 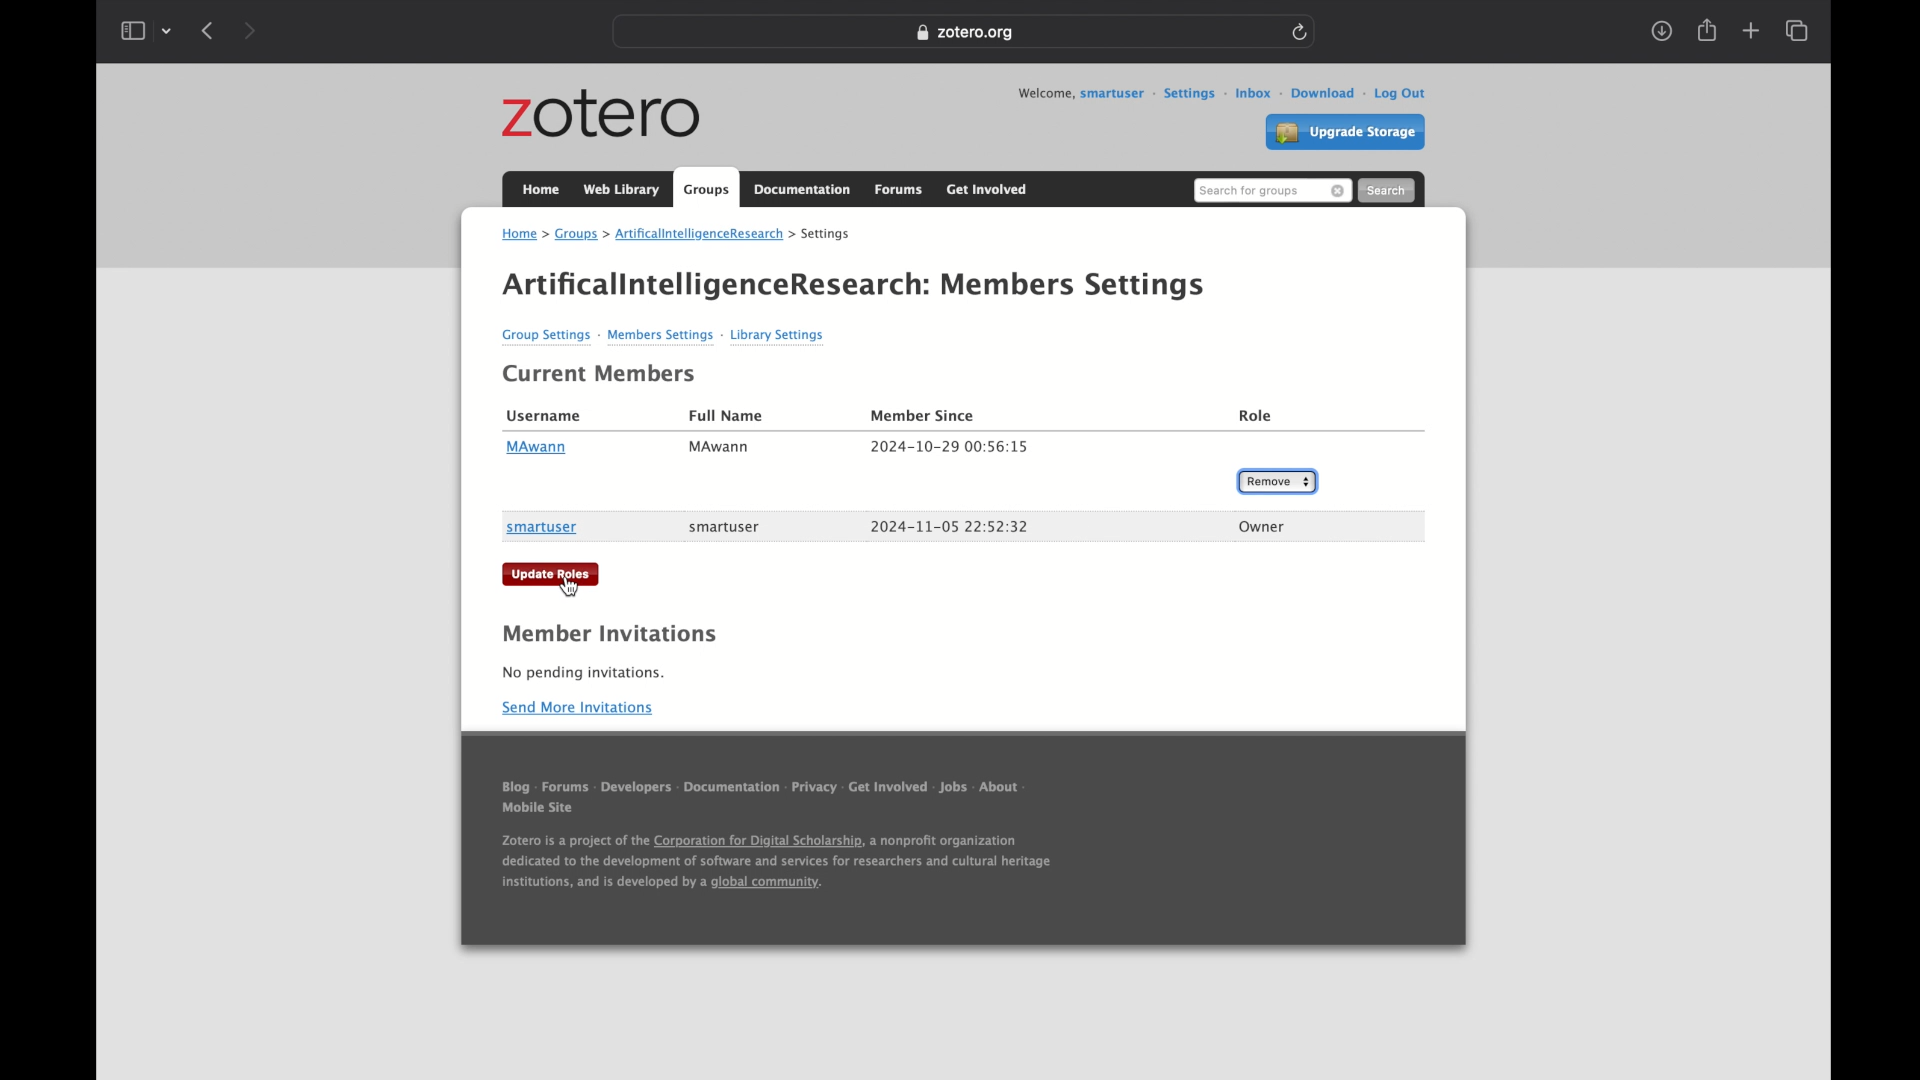 I want to click on upgrade  storage, so click(x=1345, y=133).